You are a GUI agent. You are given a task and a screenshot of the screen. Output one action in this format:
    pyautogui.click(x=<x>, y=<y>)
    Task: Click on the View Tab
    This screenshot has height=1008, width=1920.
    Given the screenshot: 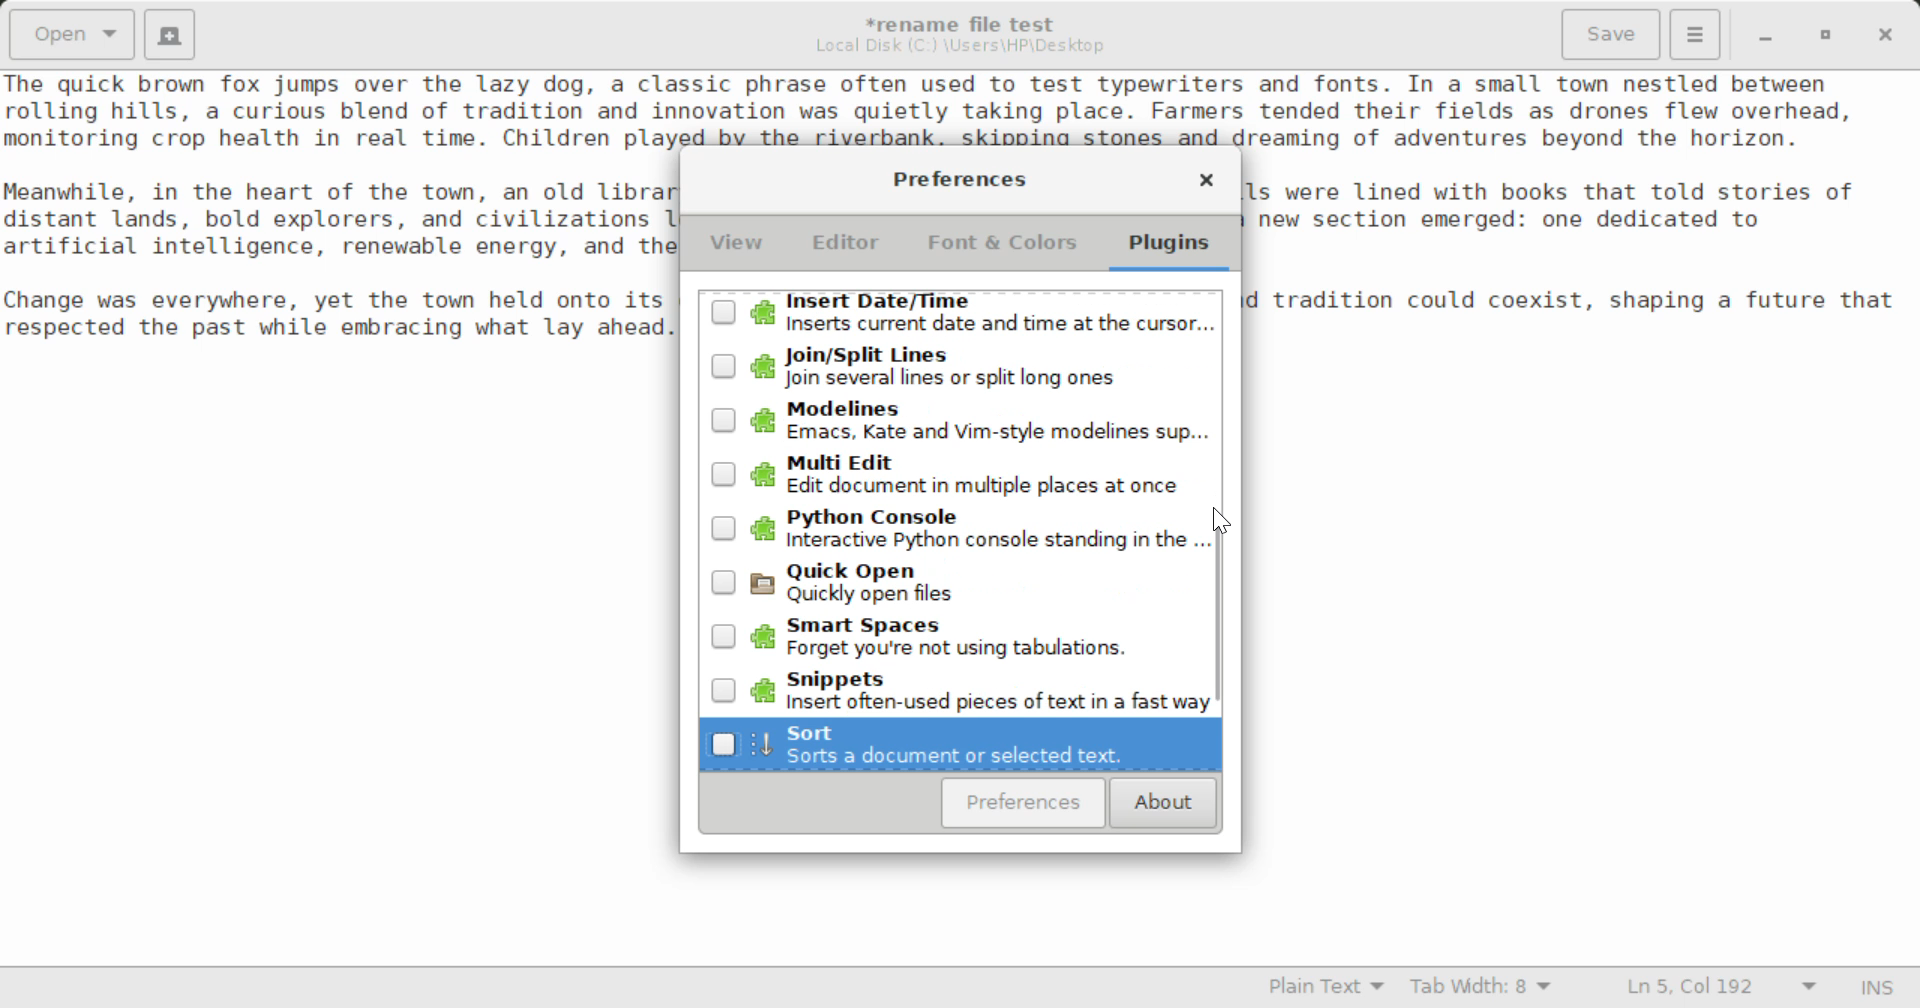 What is the action you would take?
    pyautogui.click(x=737, y=247)
    